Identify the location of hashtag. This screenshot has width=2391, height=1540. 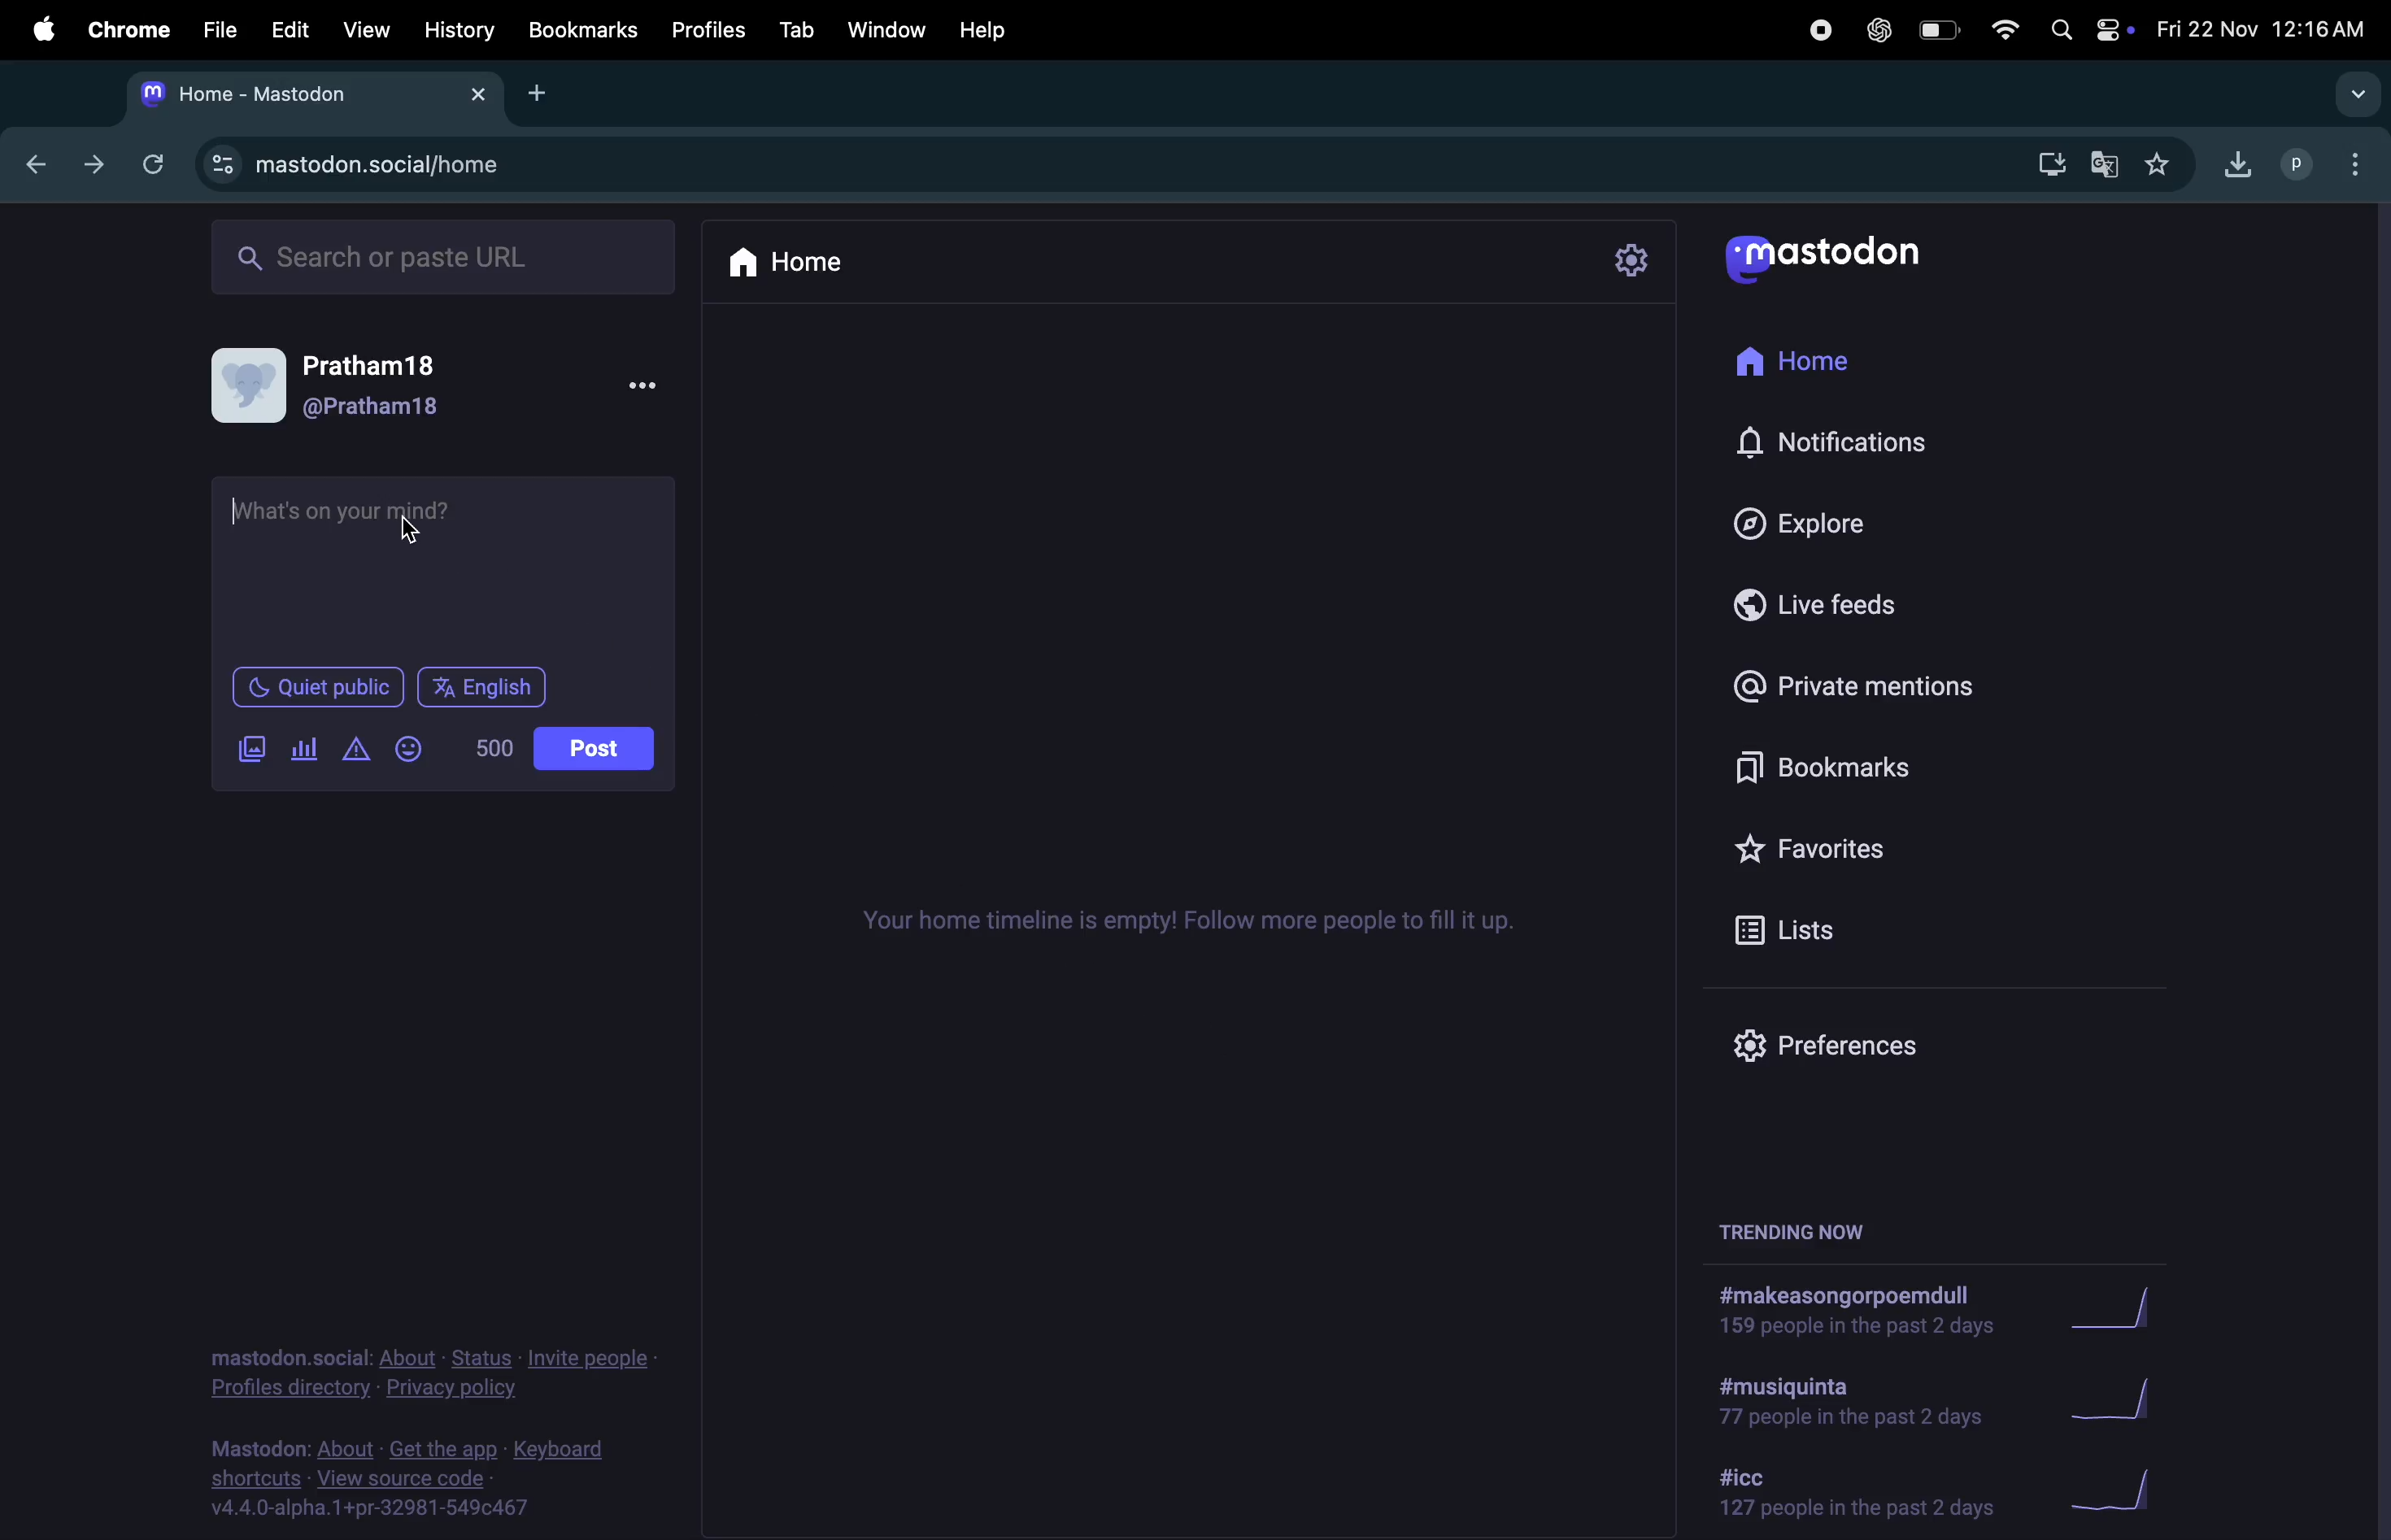
(1851, 1493).